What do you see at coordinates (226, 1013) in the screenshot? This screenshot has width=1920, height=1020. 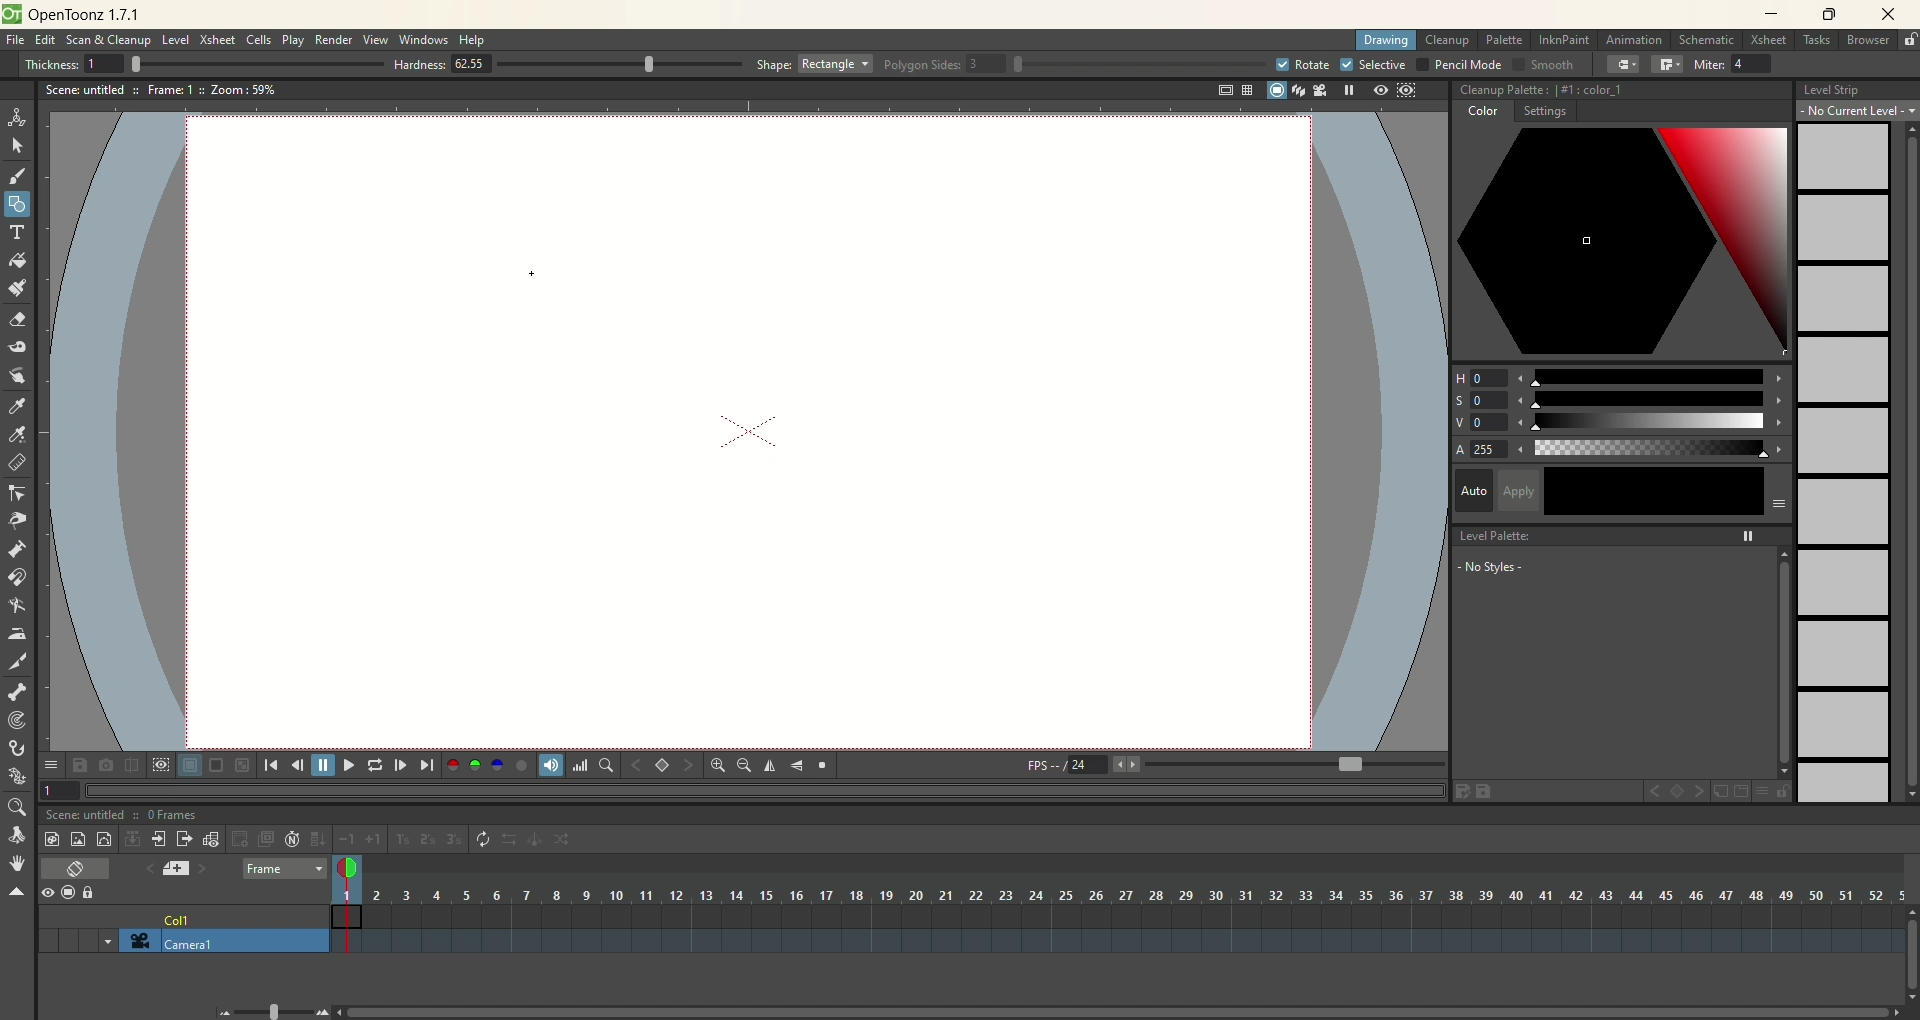 I see `zoom out` at bounding box center [226, 1013].